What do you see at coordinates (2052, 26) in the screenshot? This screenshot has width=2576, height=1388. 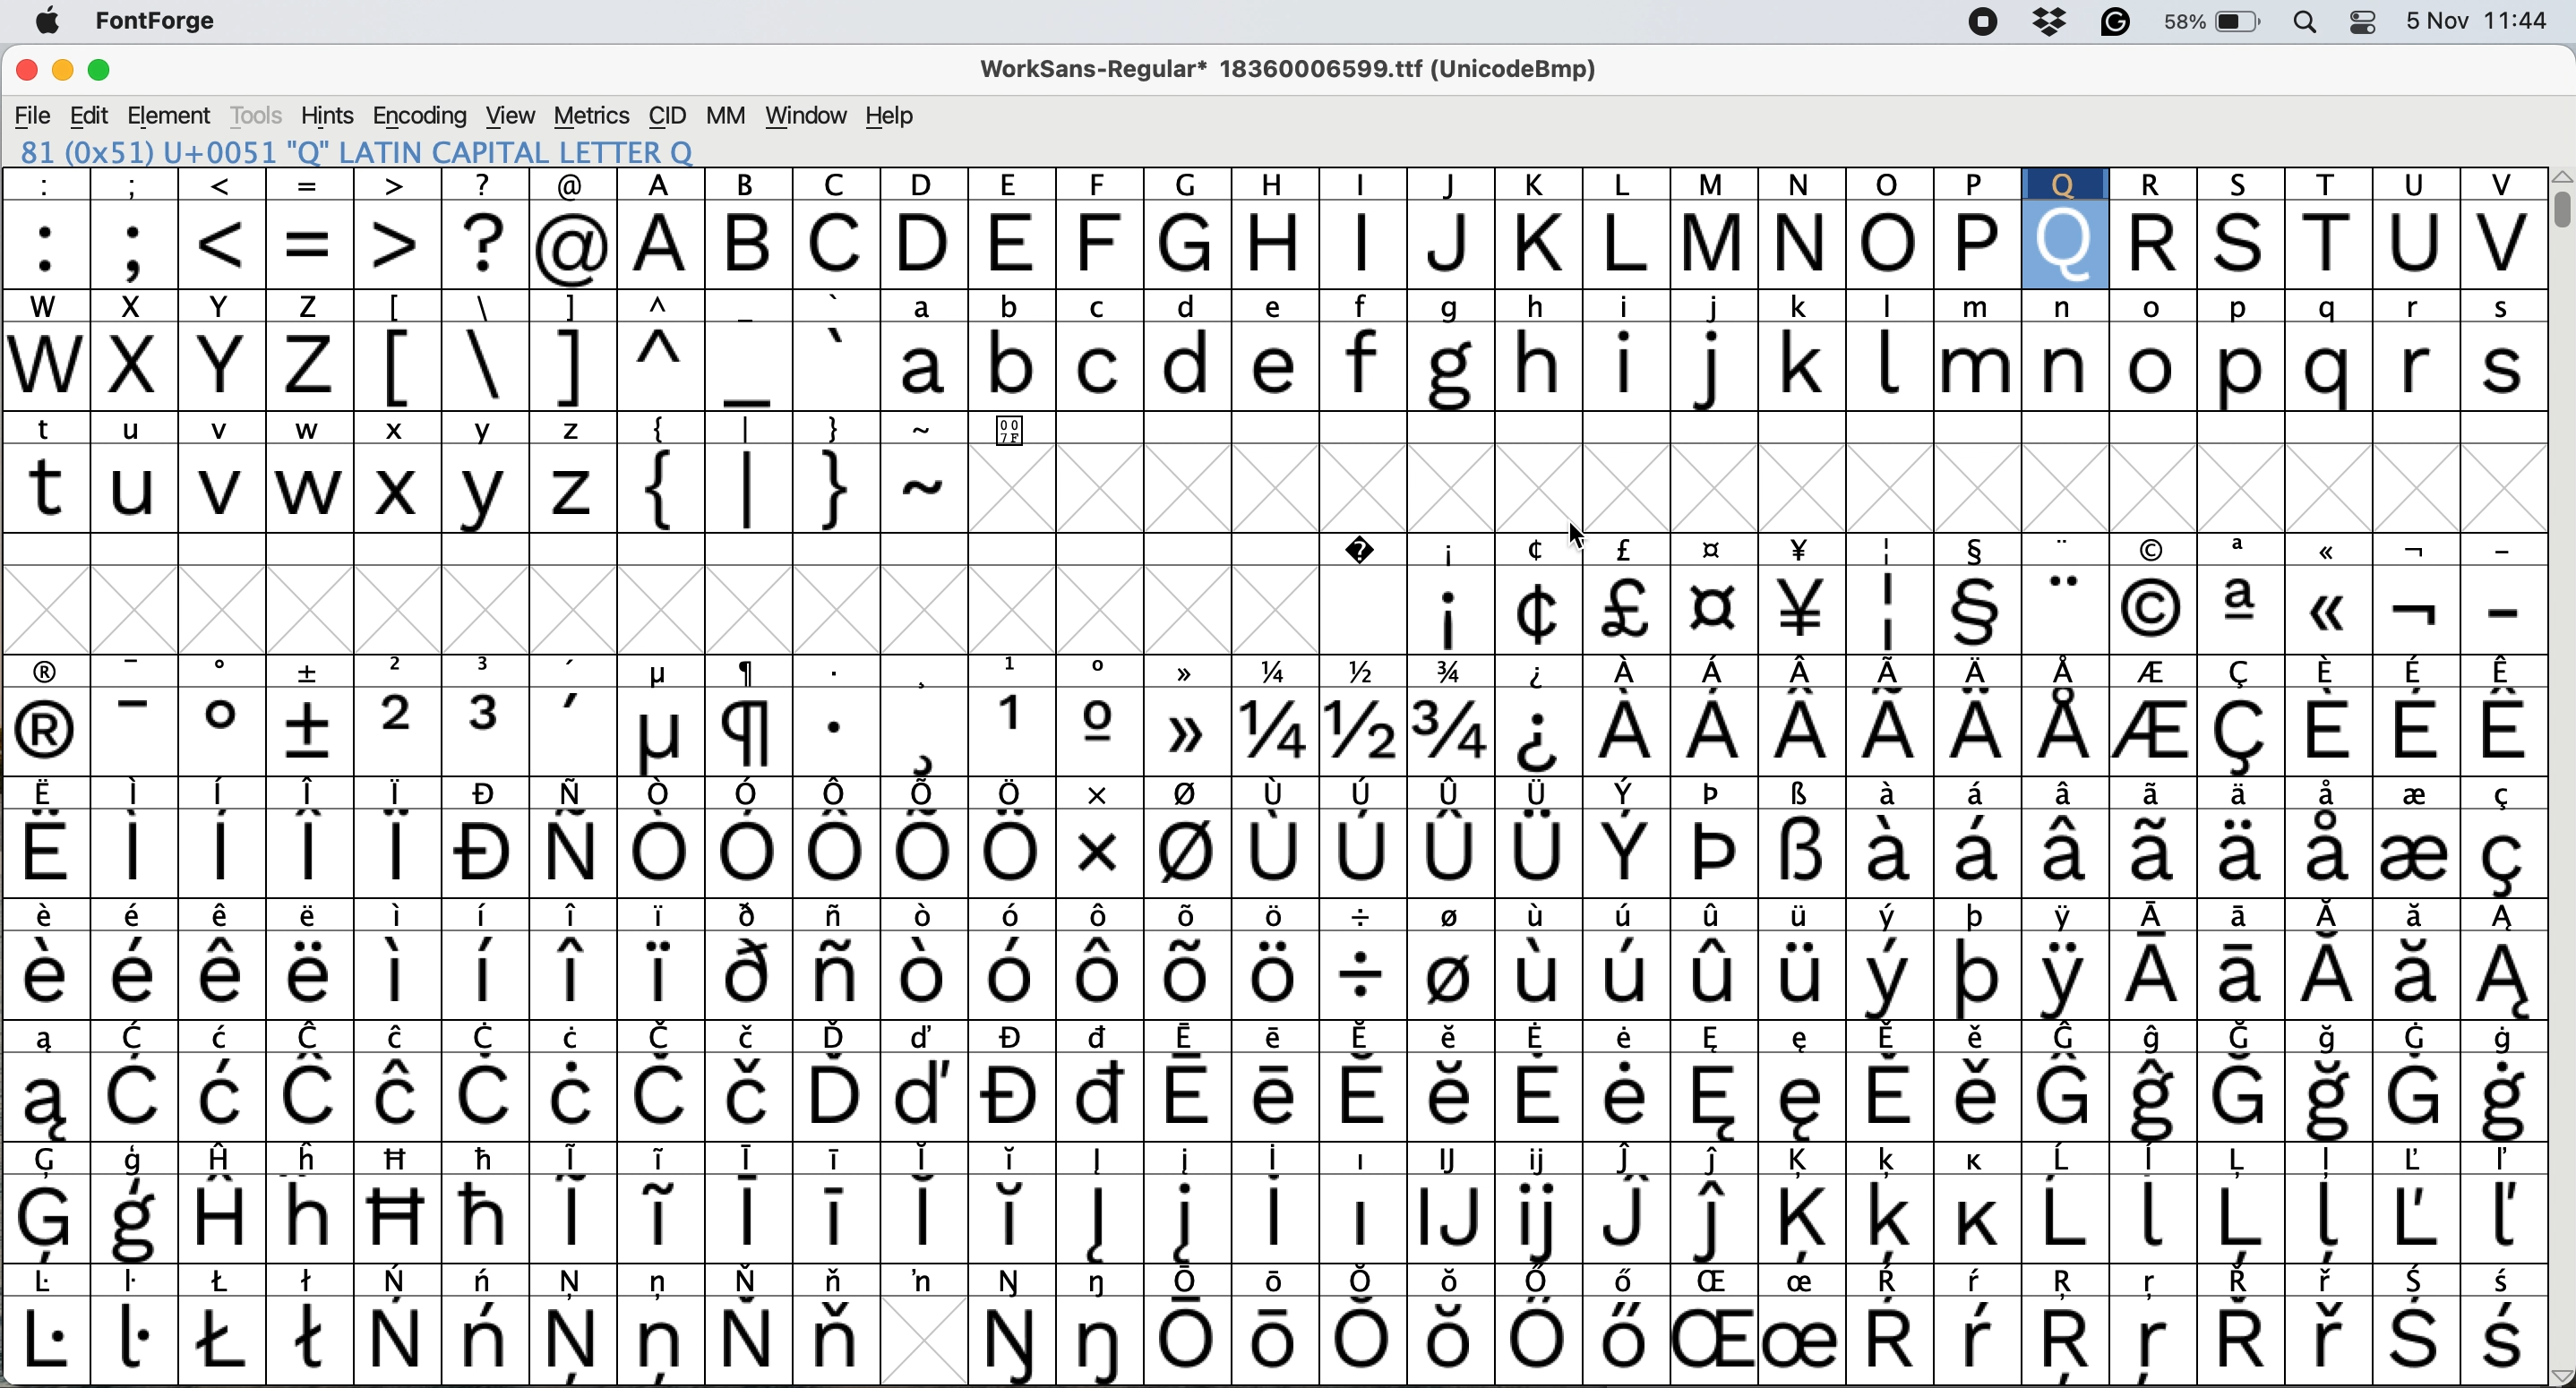 I see `dropbox` at bounding box center [2052, 26].